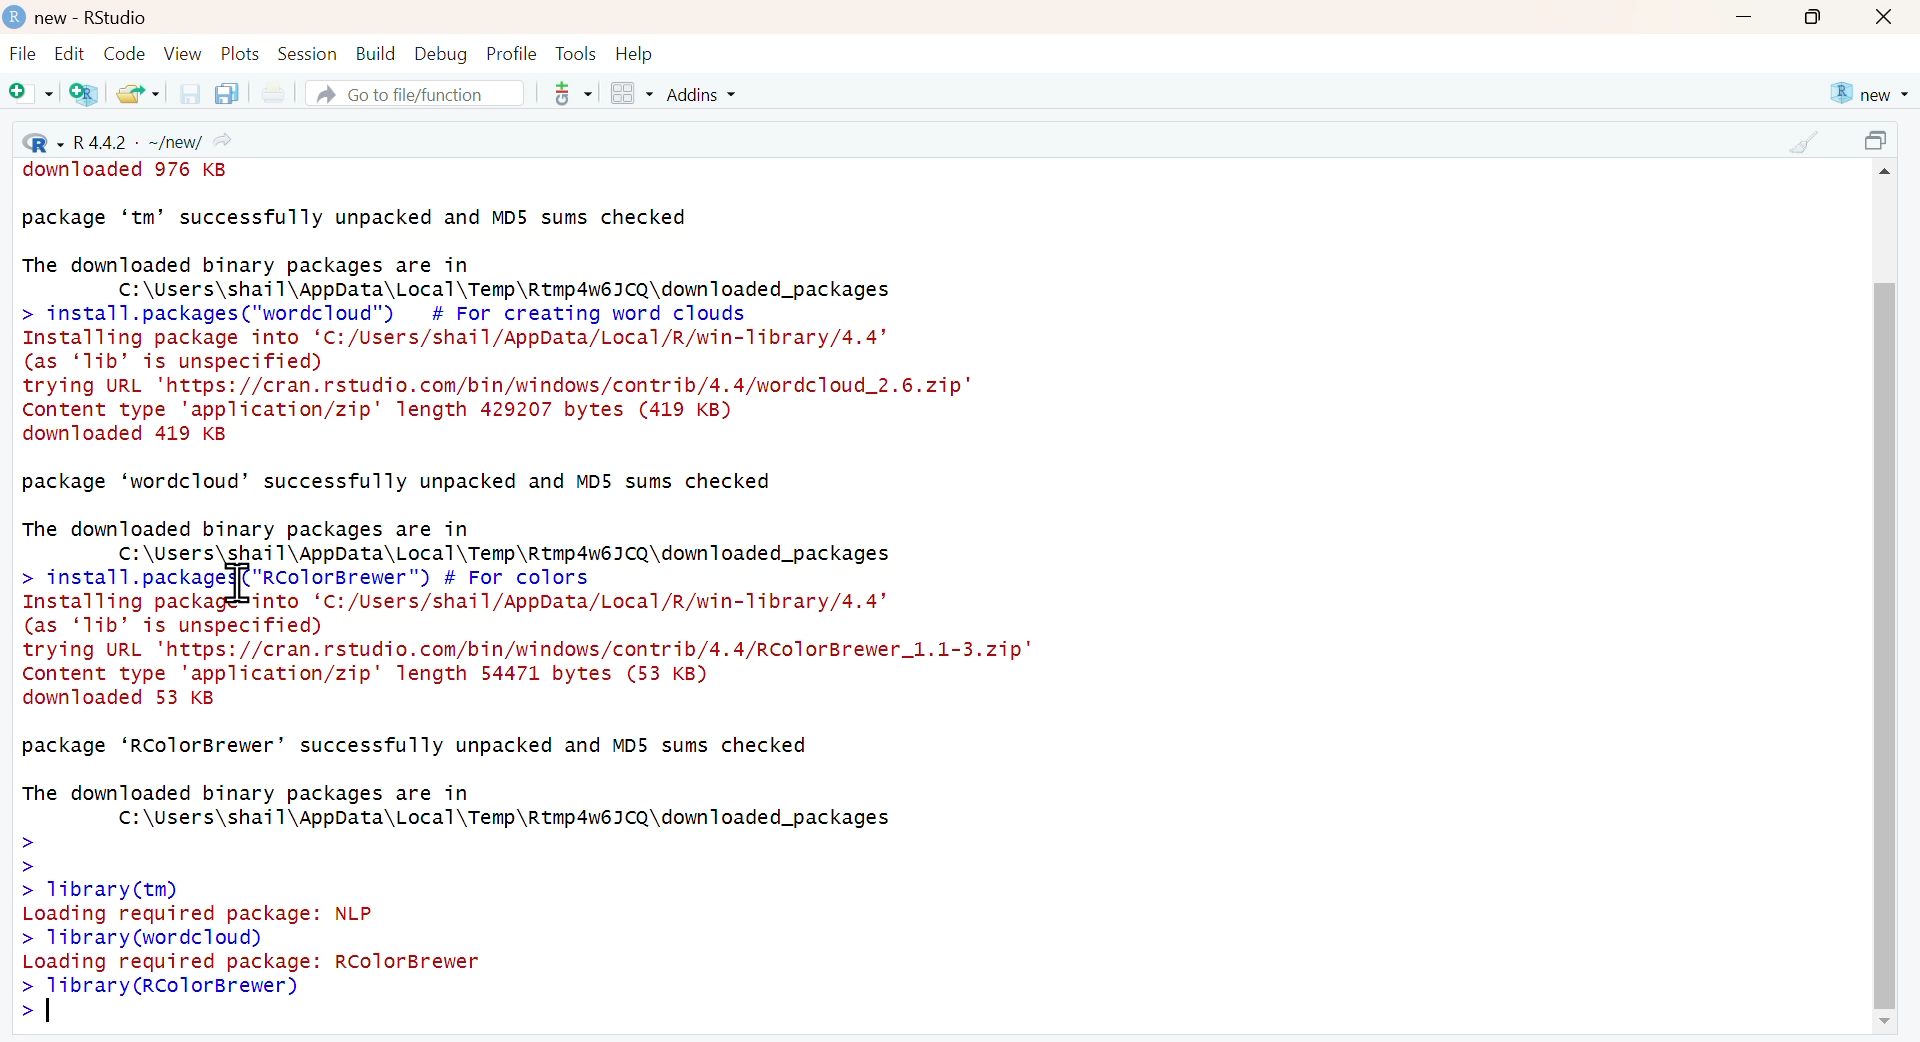  I want to click on Code, so click(125, 53).